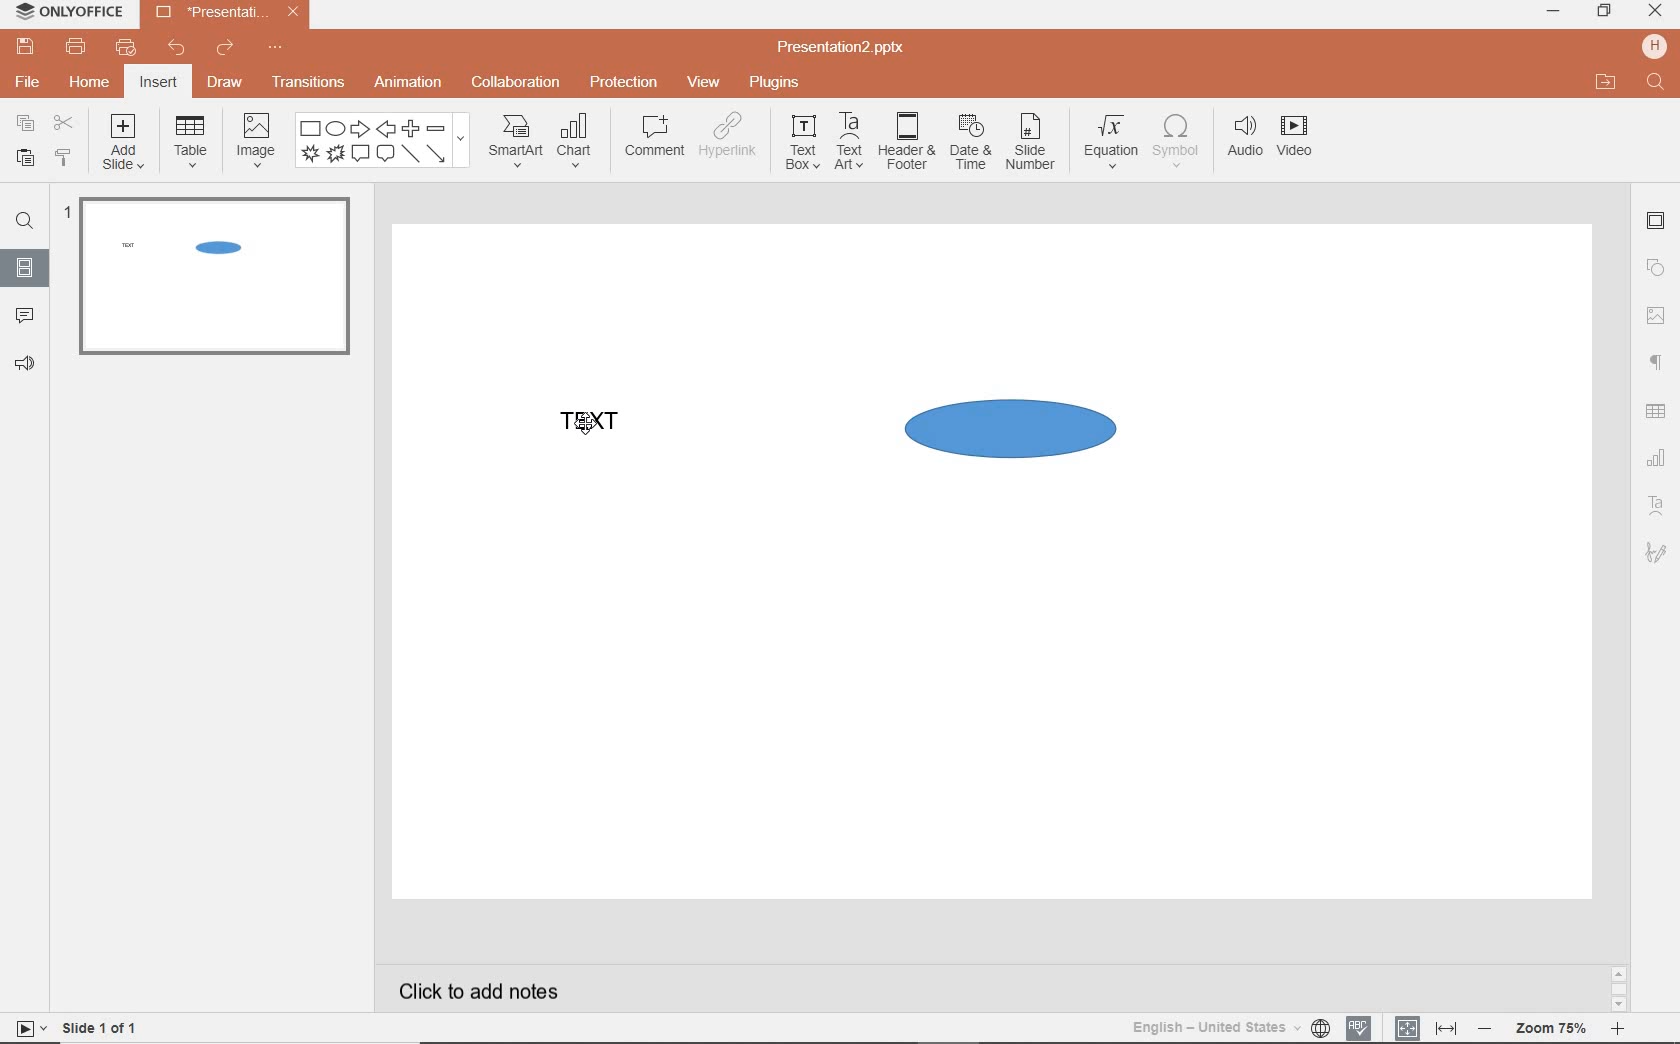 This screenshot has height=1044, width=1680. Describe the element at coordinates (1656, 46) in the screenshot. I see `HP` at that location.